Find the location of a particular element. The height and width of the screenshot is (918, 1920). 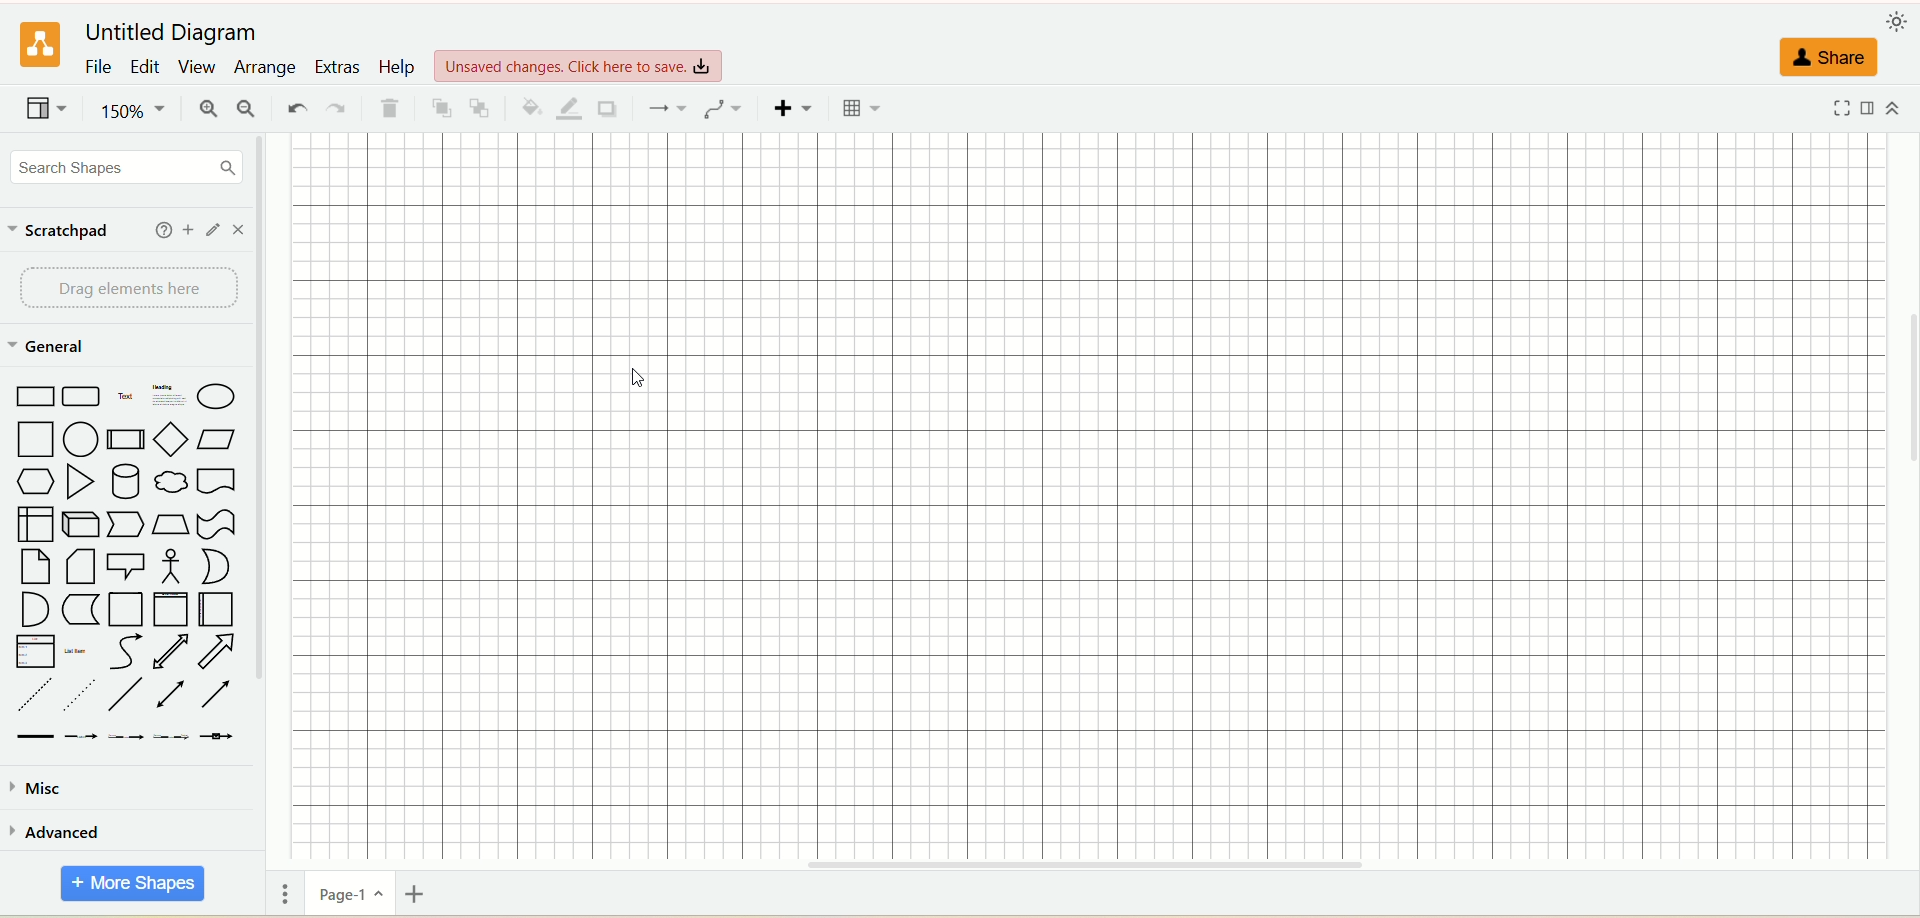

card is located at coordinates (78, 566).